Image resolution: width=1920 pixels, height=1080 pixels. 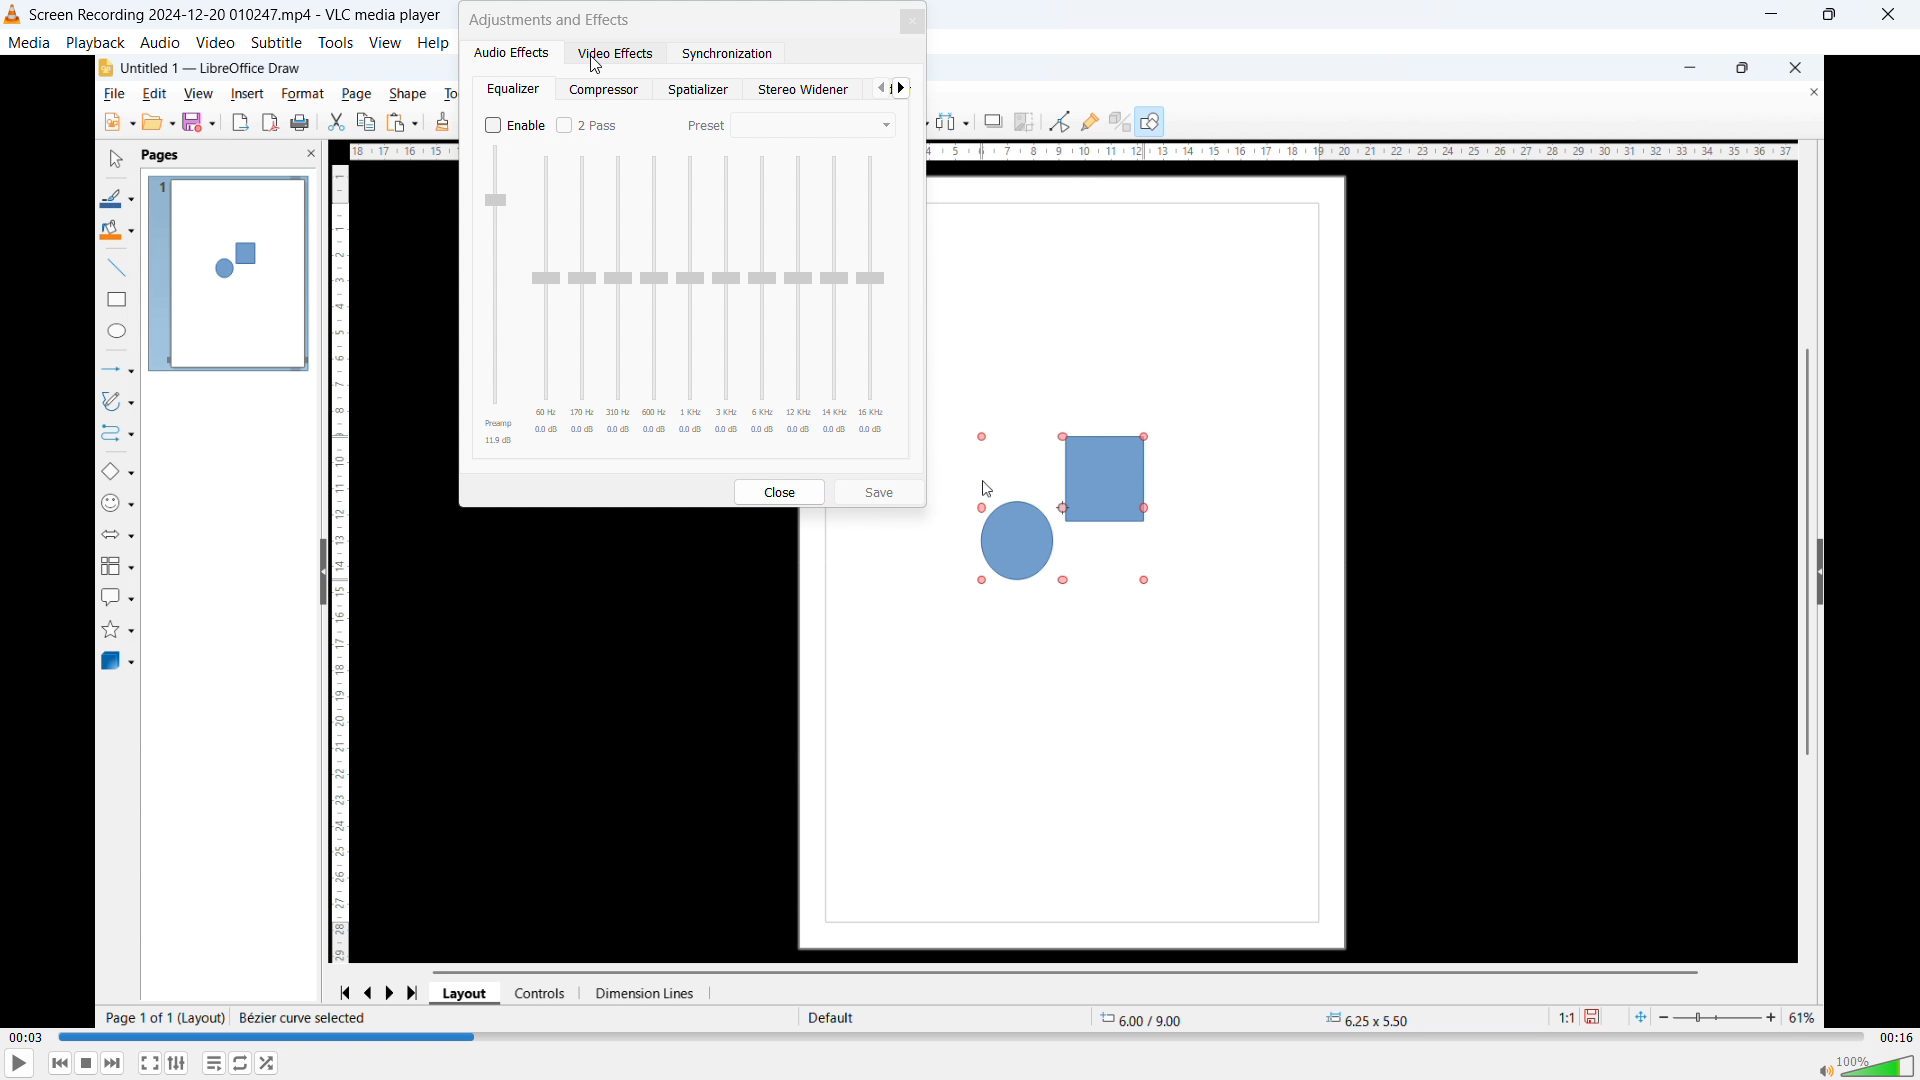 I want to click on Three kilohertz controller , so click(x=726, y=298).